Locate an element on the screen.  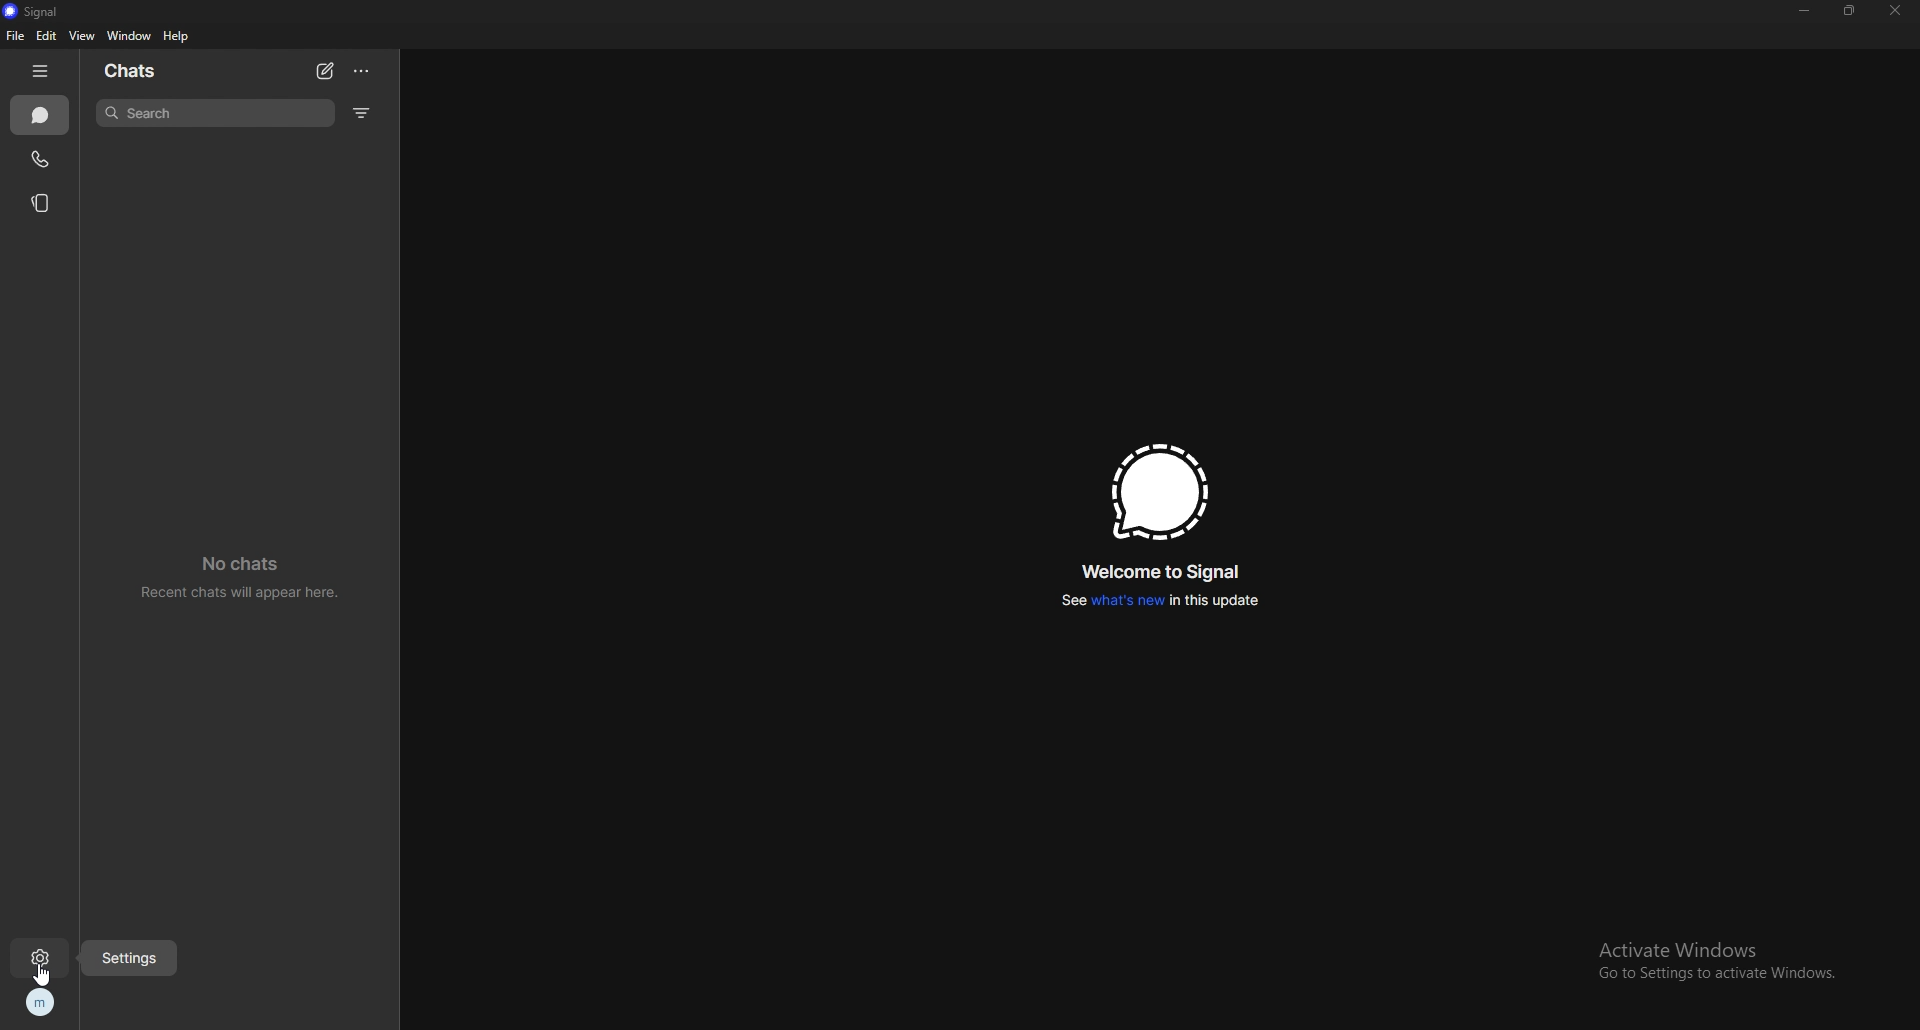
calls is located at coordinates (41, 157).